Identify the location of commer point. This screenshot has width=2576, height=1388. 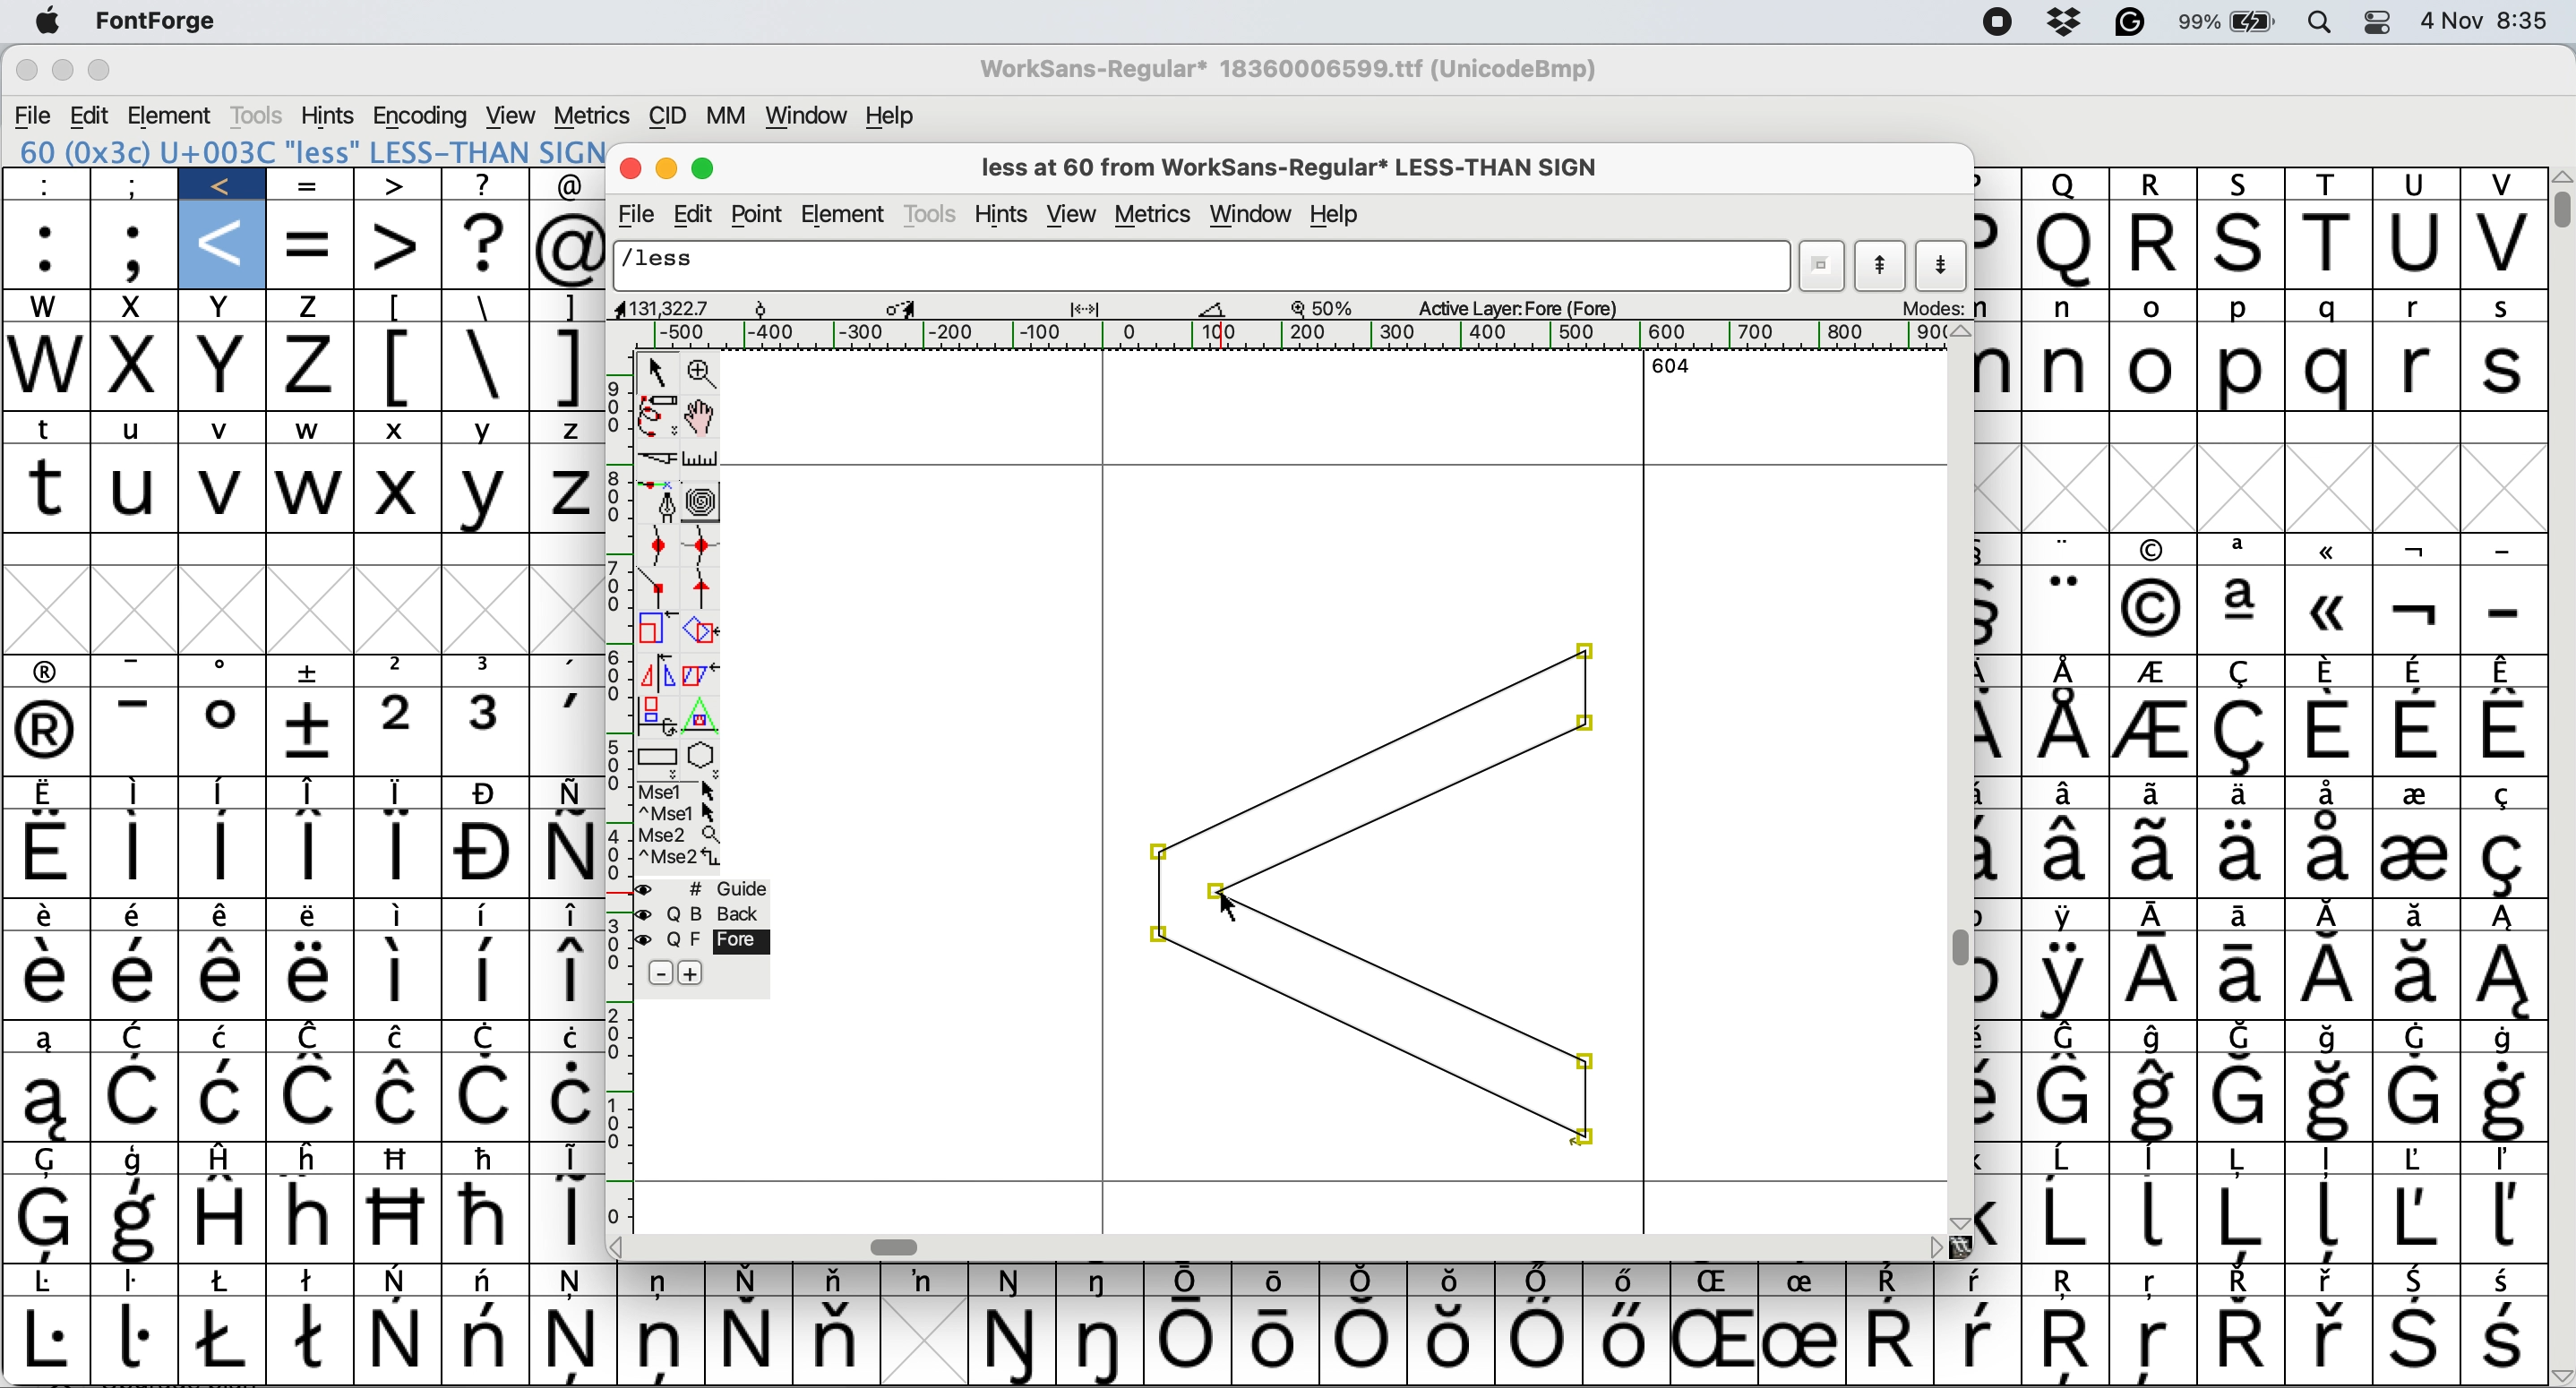
(663, 588).